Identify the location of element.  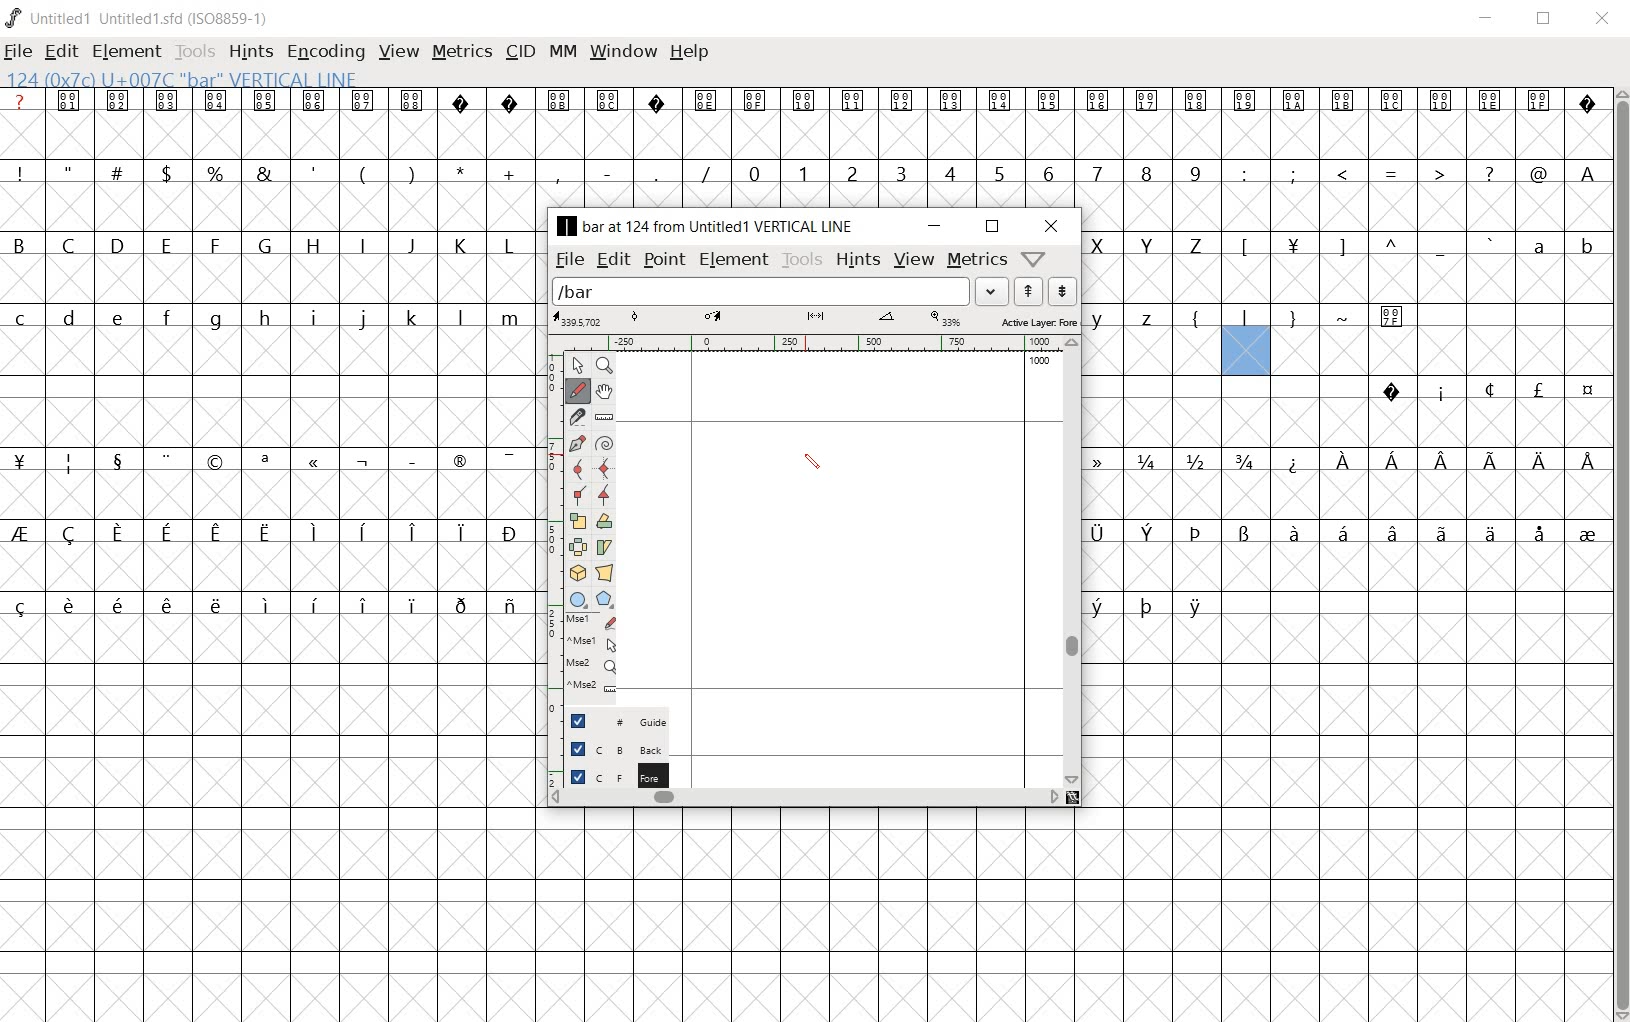
(733, 259).